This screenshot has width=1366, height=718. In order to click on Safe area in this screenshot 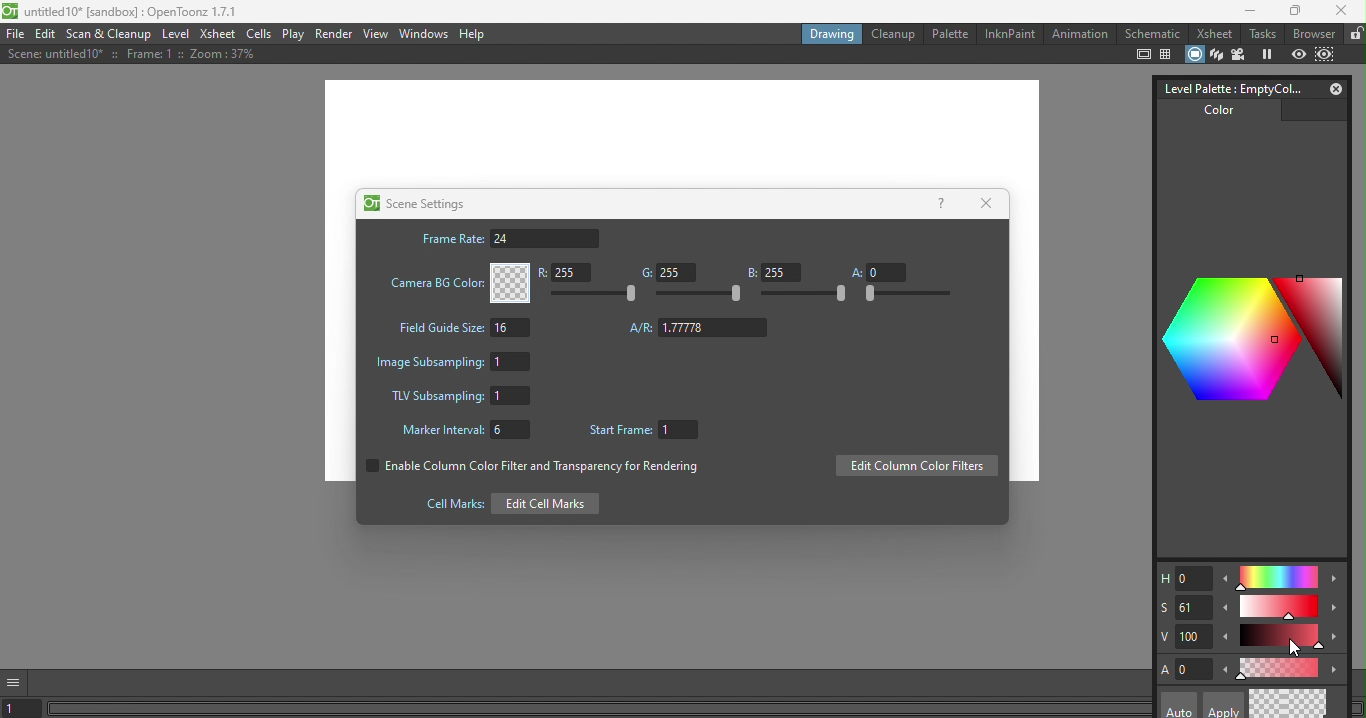, I will do `click(1142, 55)`.